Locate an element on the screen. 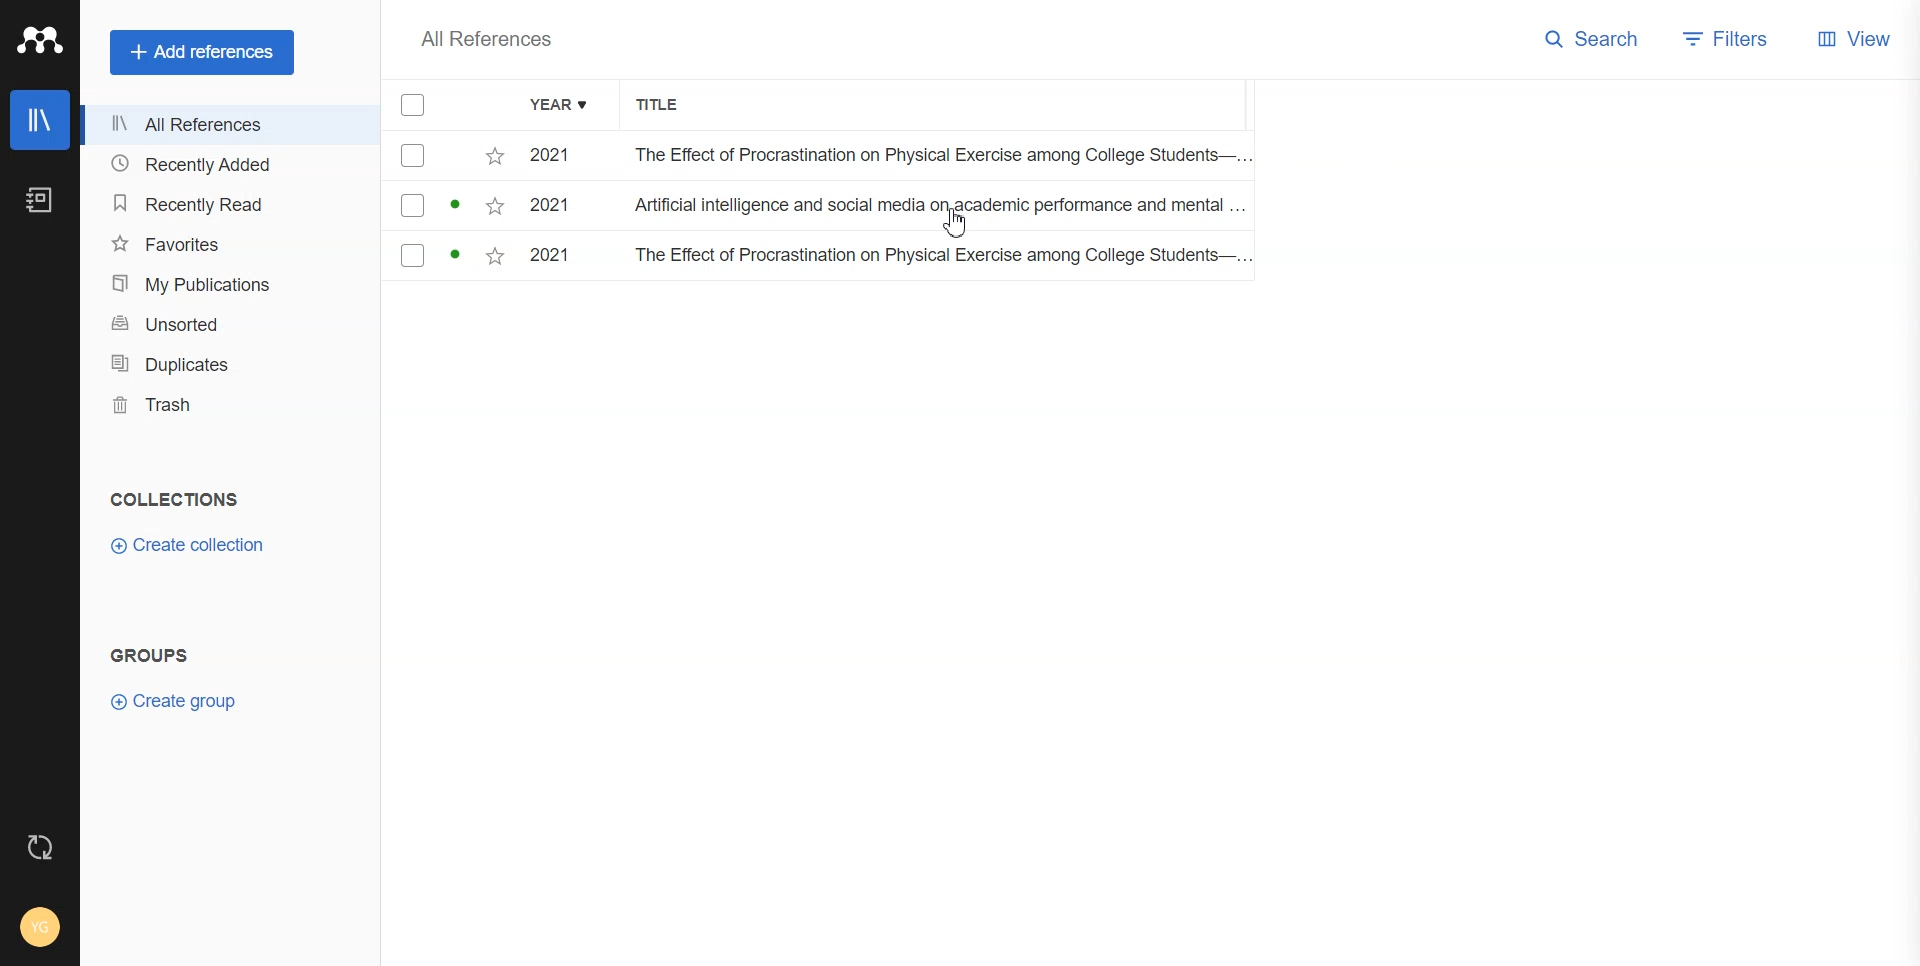 Image resolution: width=1920 pixels, height=966 pixels. COLLECTIONS is located at coordinates (179, 499).